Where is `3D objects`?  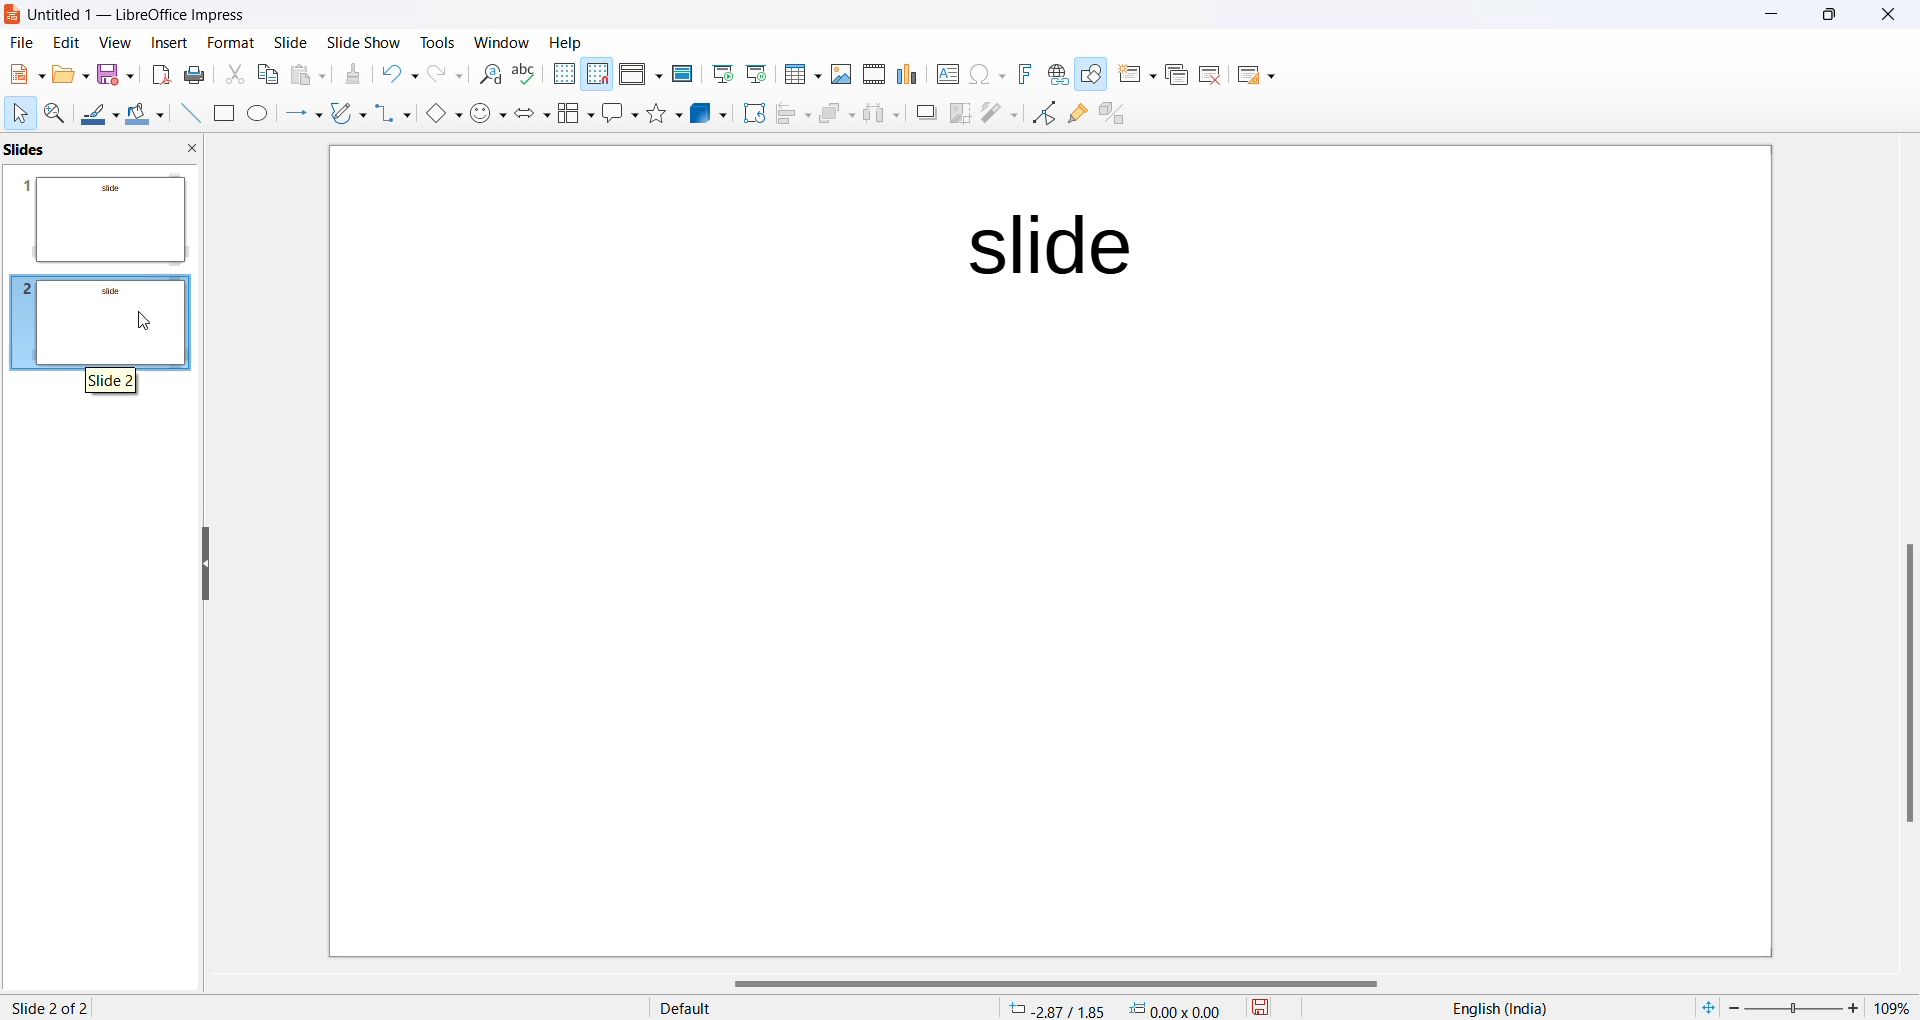 3D objects is located at coordinates (706, 115).